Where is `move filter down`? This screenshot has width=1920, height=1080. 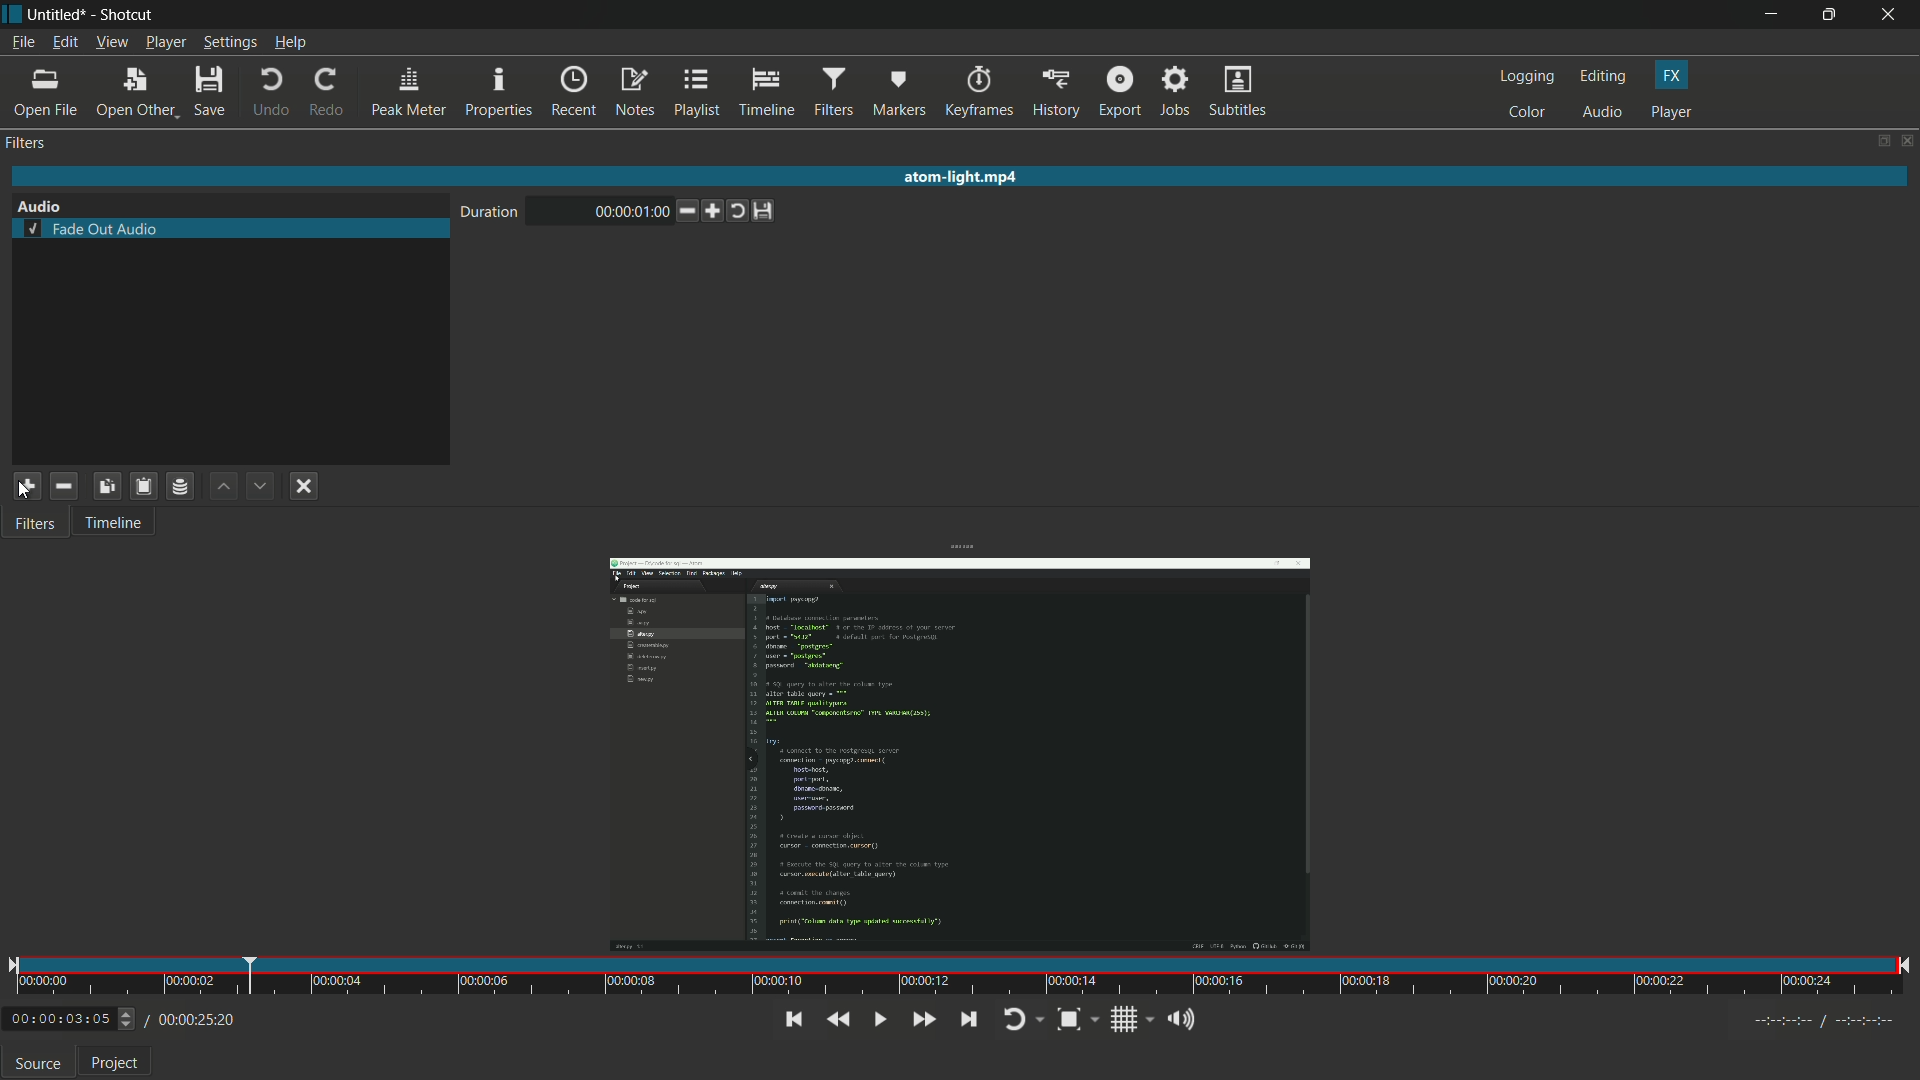
move filter down is located at coordinates (260, 487).